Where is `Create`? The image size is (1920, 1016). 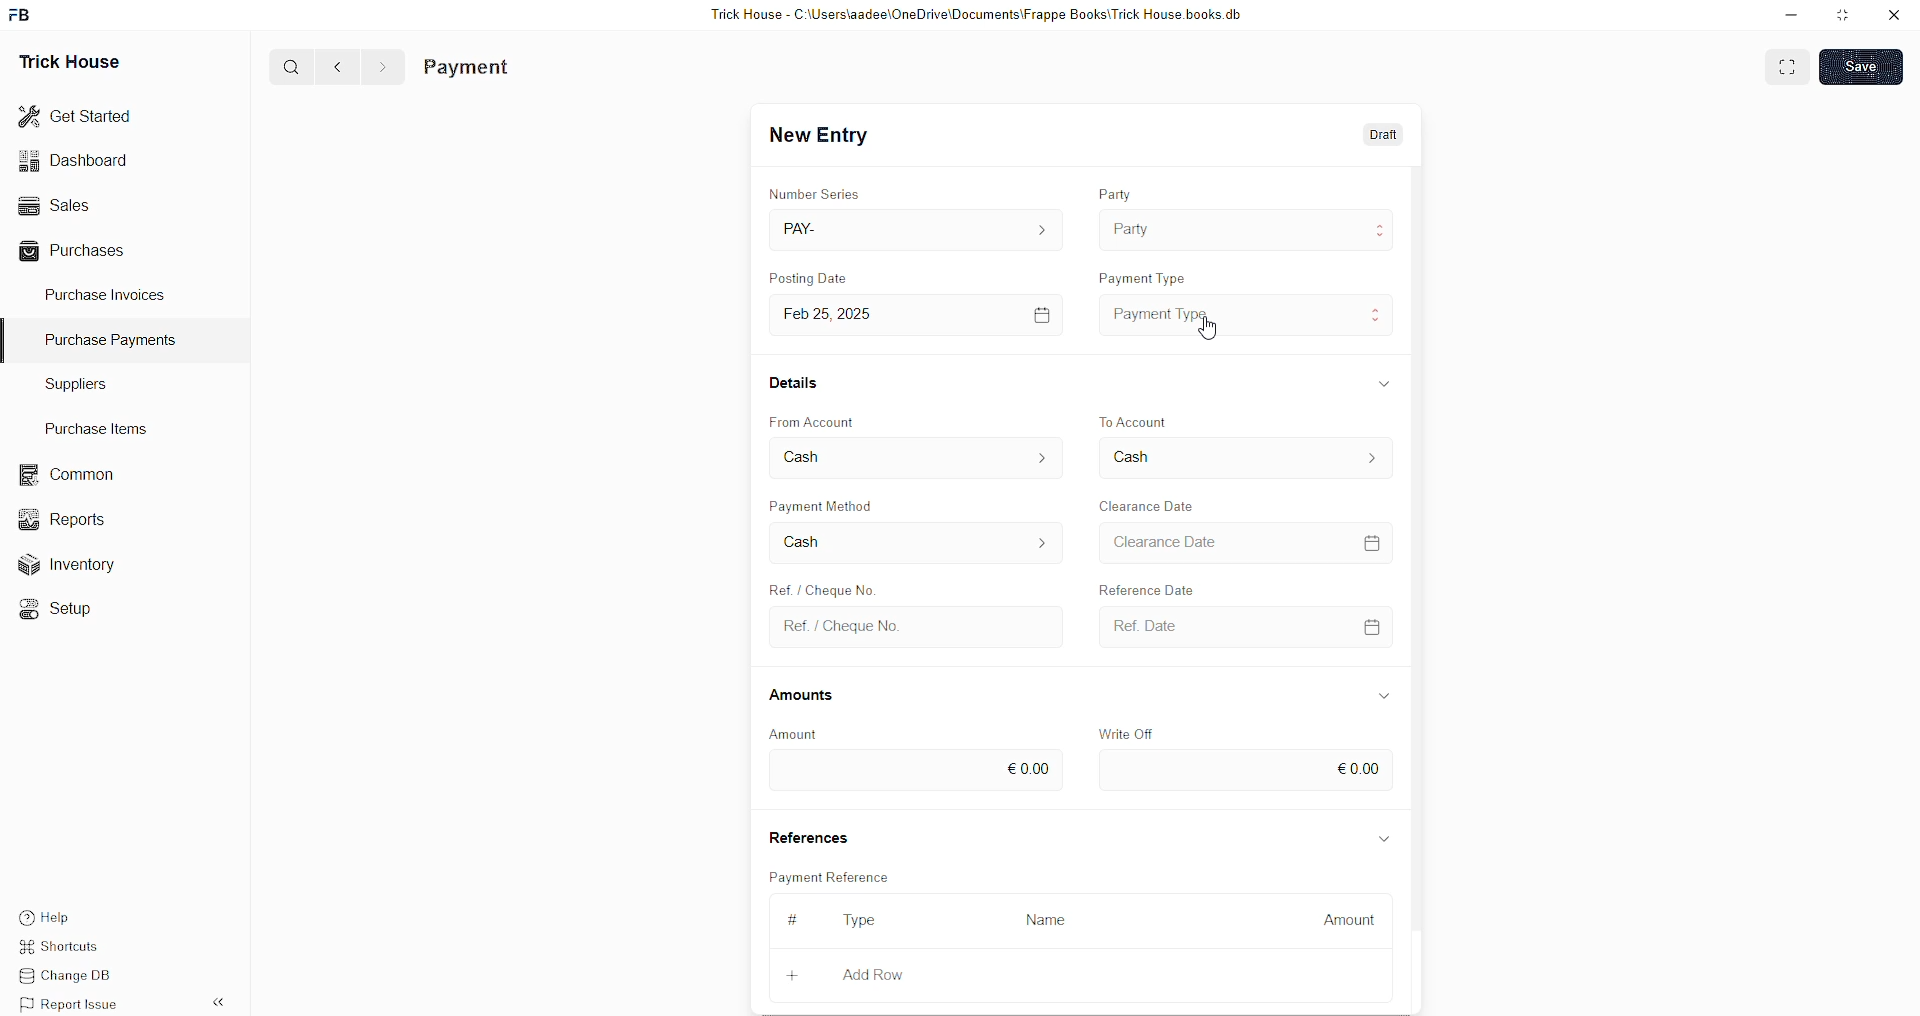
Create is located at coordinates (819, 585).